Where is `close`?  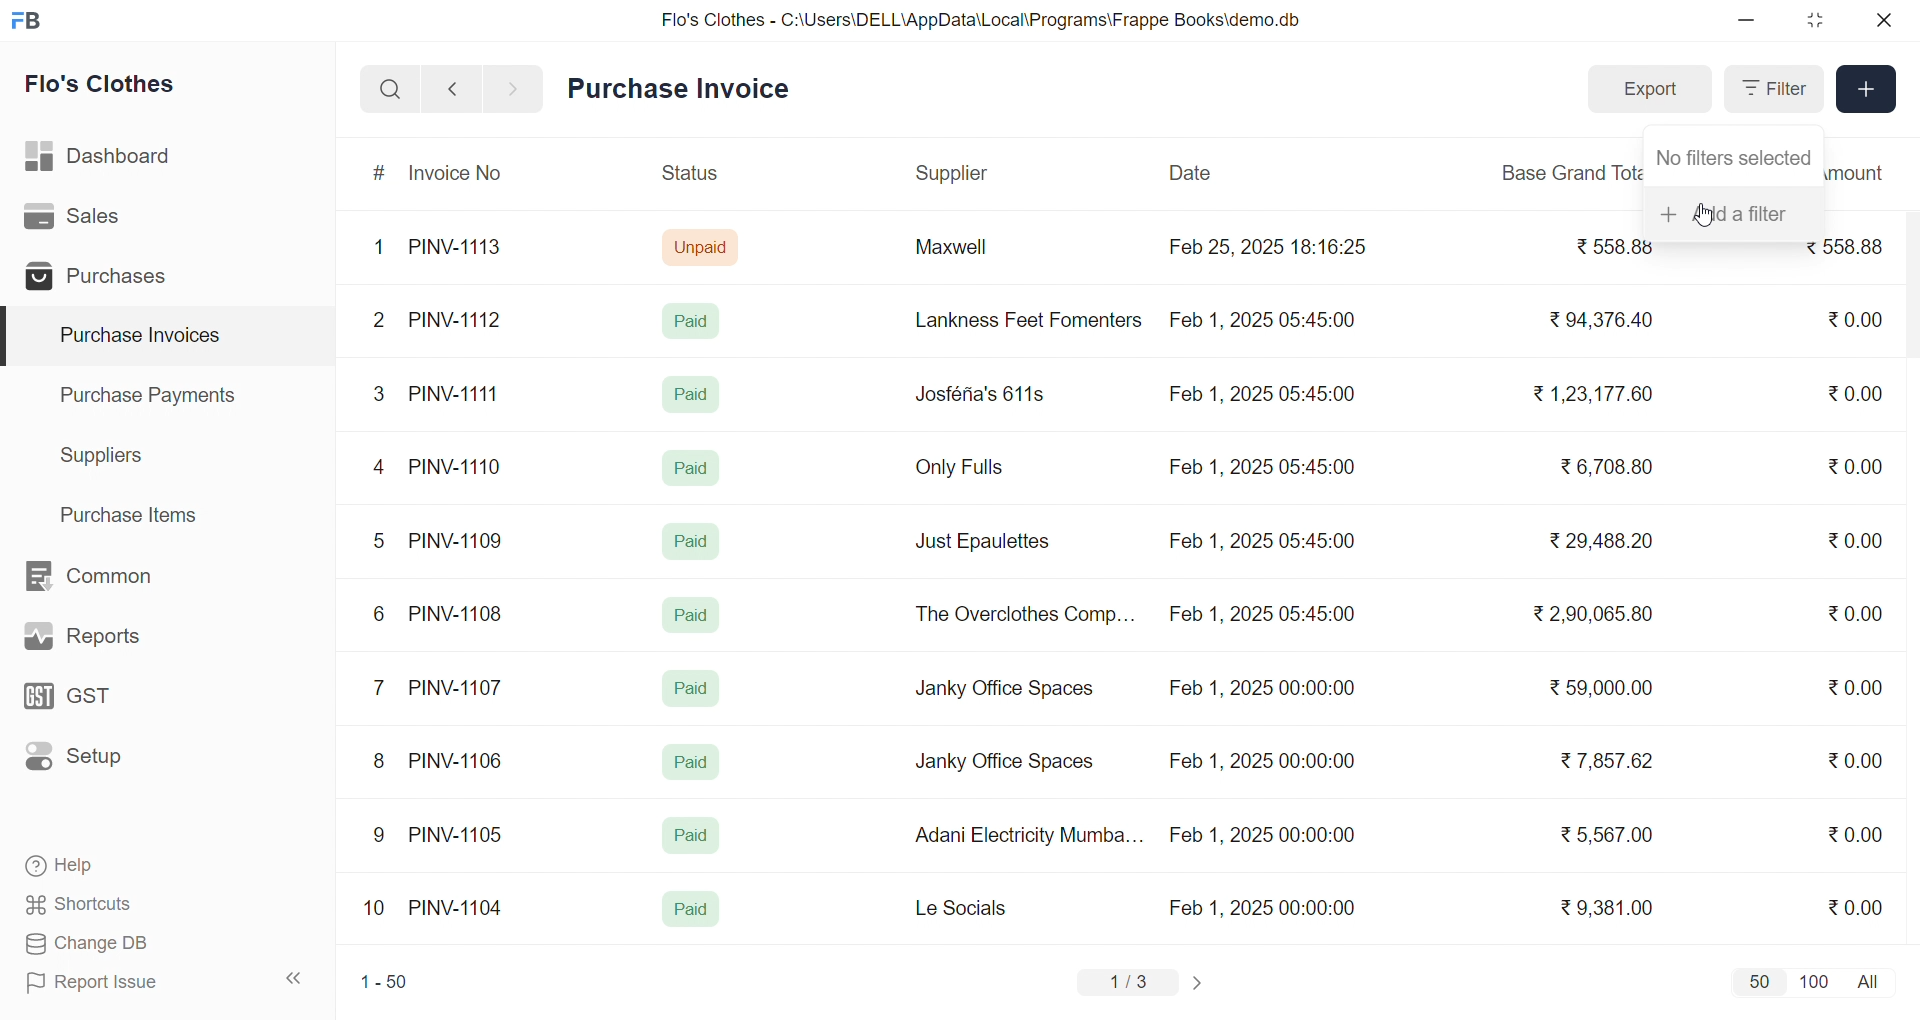 close is located at coordinates (1882, 20).